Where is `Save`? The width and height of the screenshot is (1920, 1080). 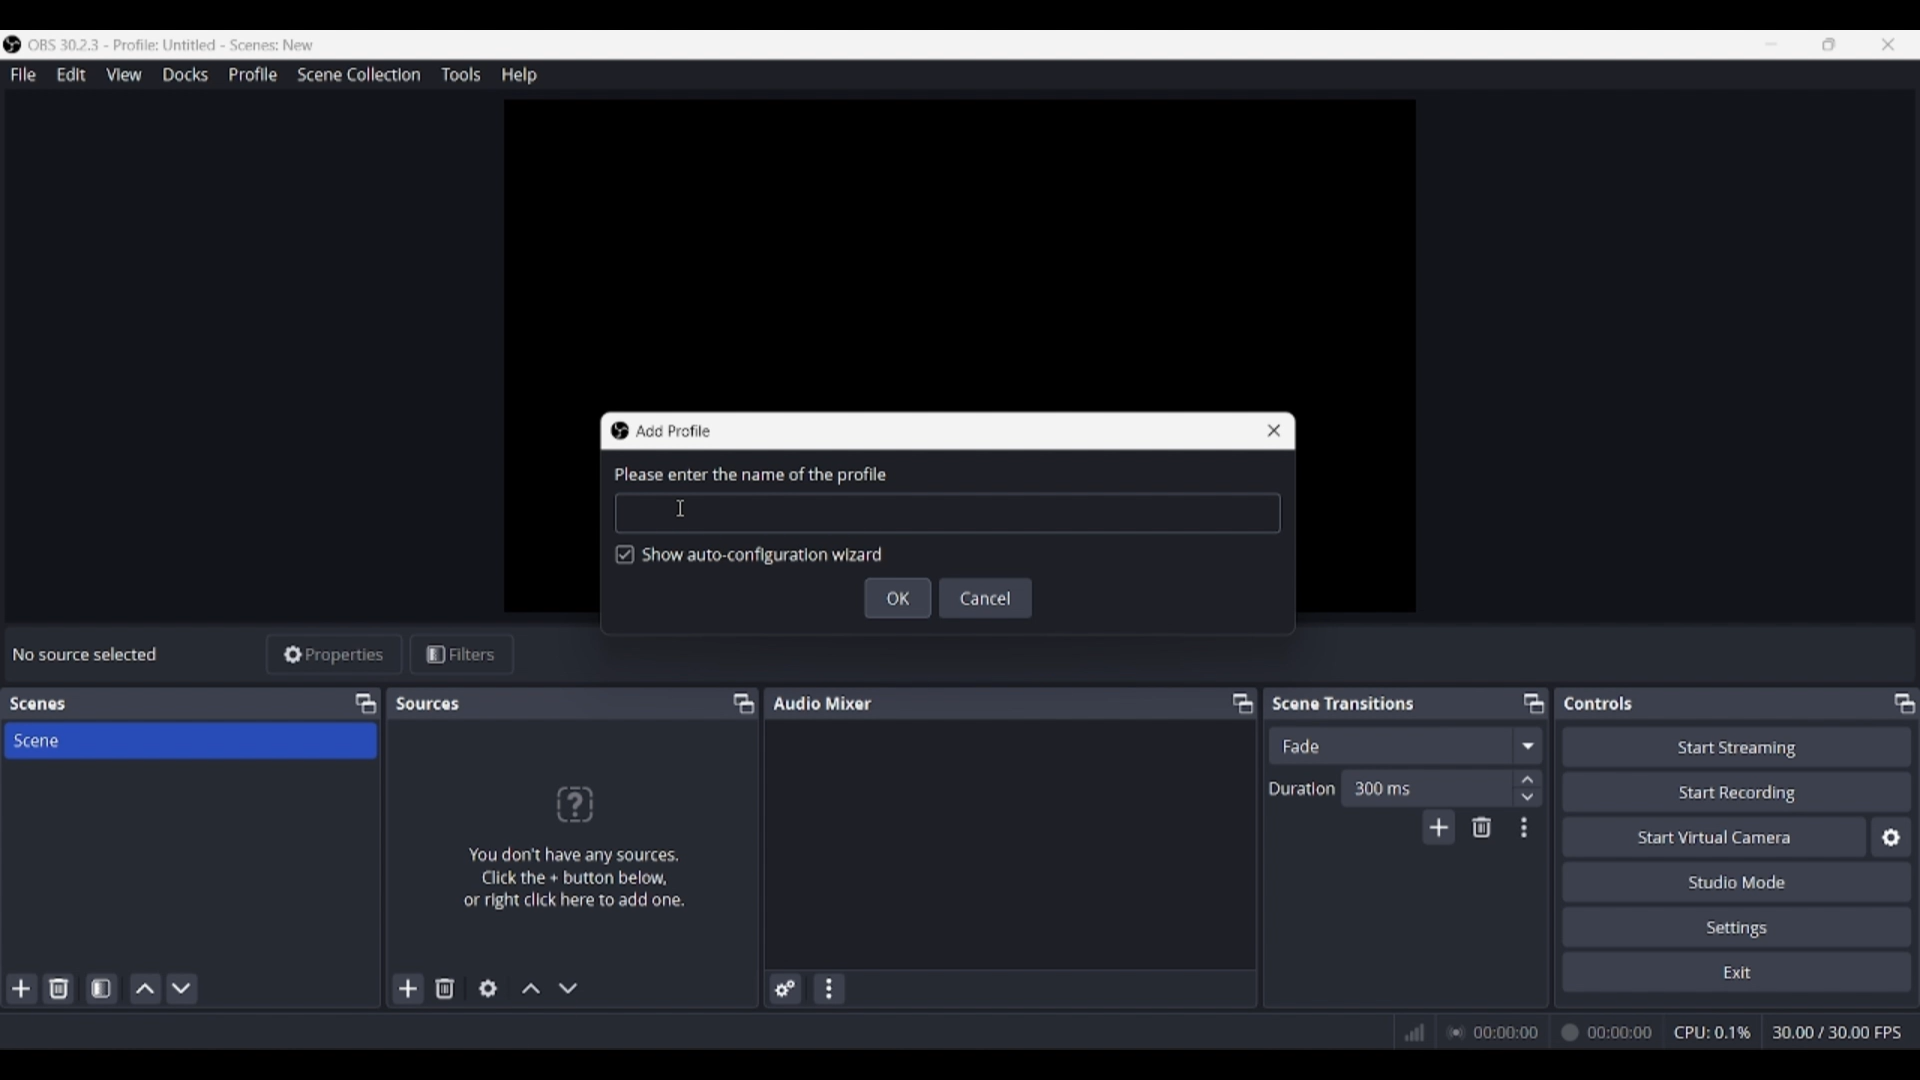 Save is located at coordinates (898, 598).